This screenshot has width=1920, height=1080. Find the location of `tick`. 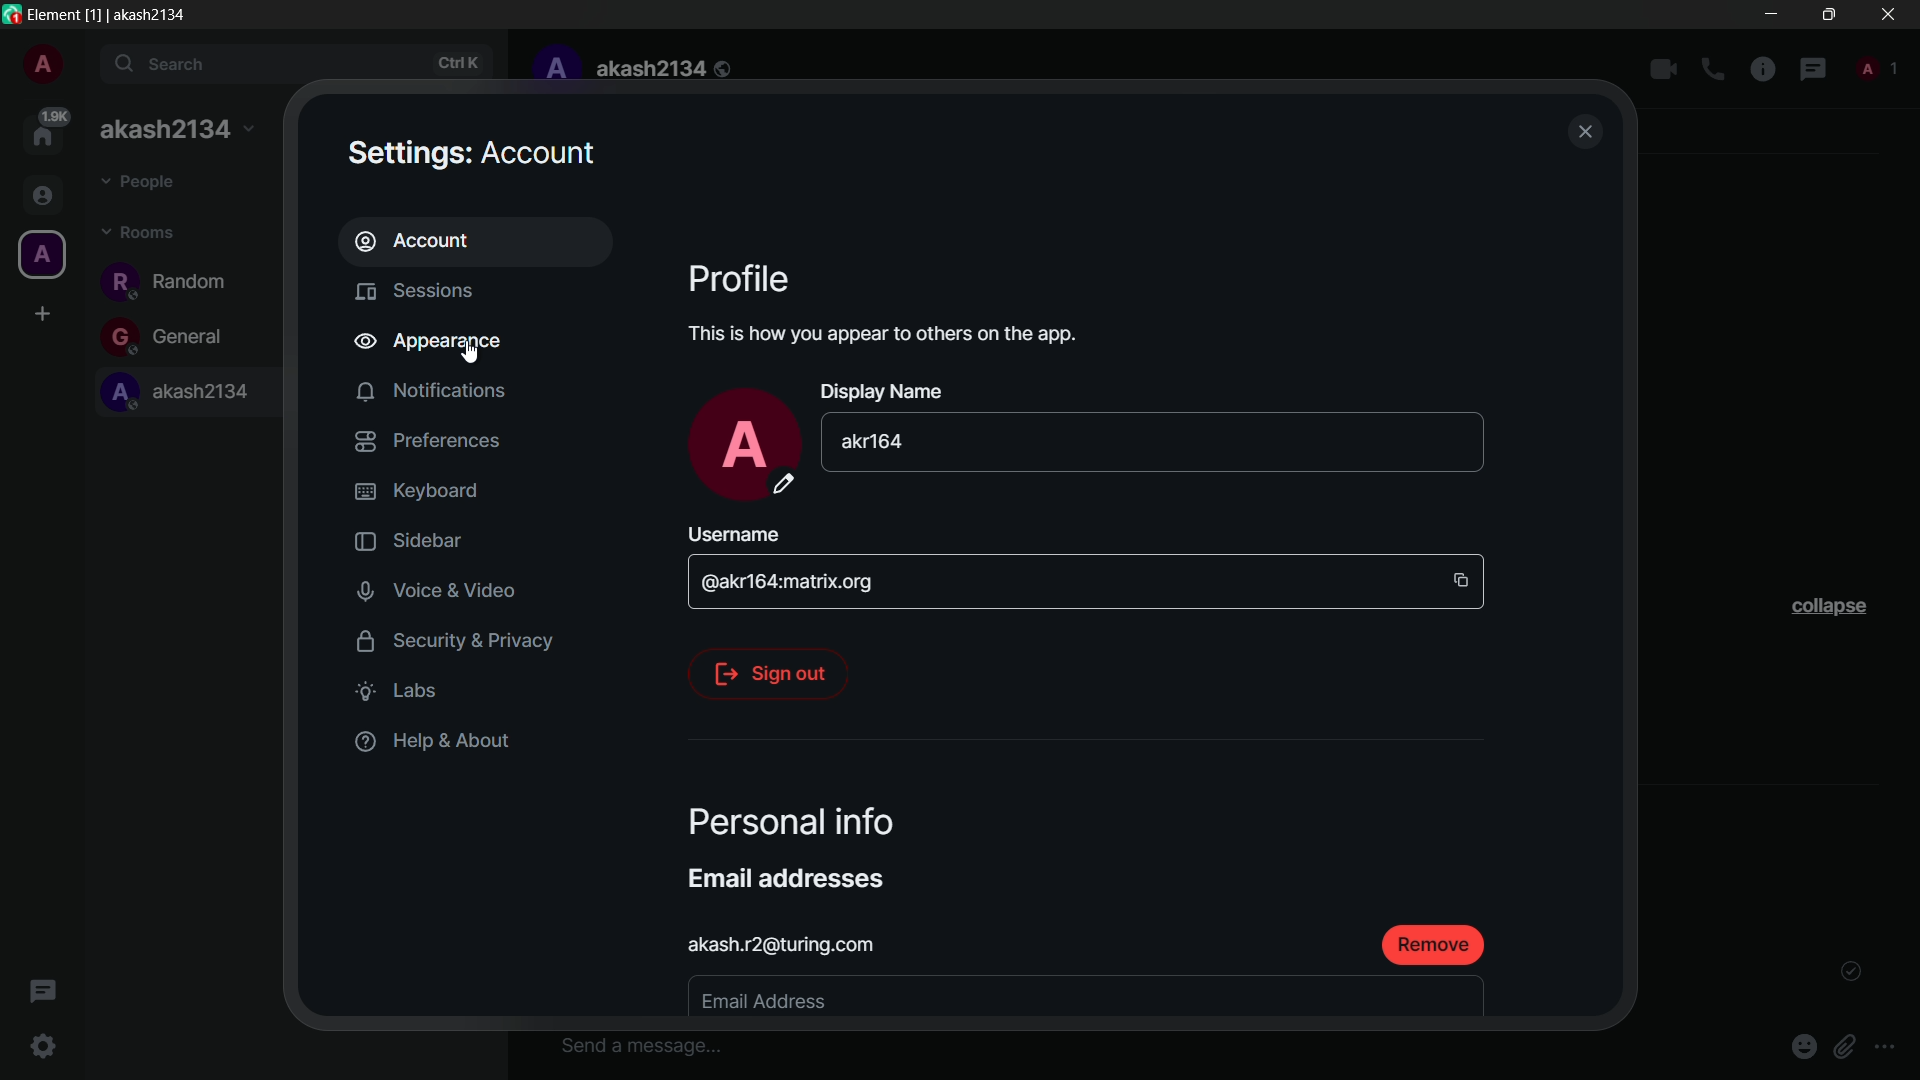

tick is located at coordinates (1851, 972).